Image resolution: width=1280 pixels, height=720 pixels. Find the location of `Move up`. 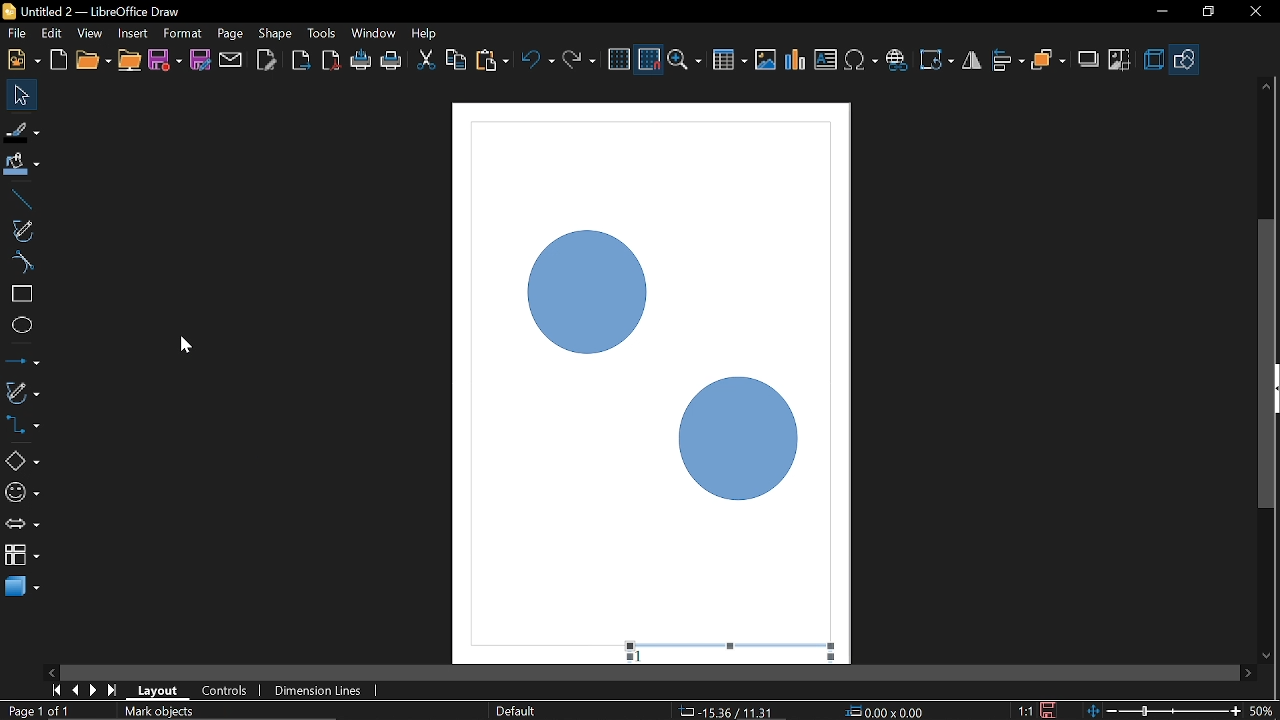

Move up is located at coordinates (1266, 86).